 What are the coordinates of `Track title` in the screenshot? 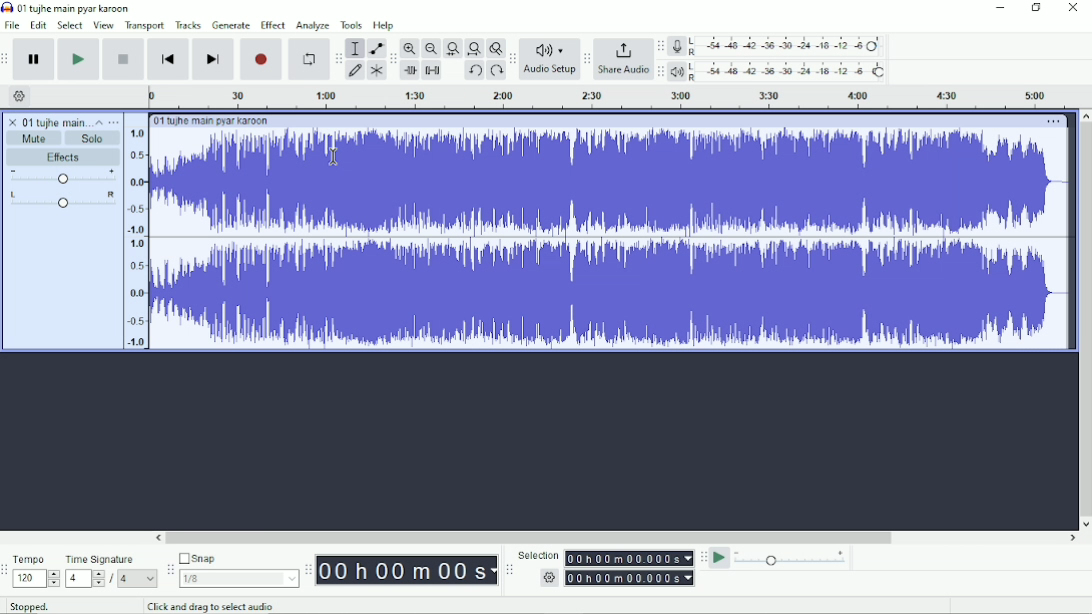 It's located at (209, 120).